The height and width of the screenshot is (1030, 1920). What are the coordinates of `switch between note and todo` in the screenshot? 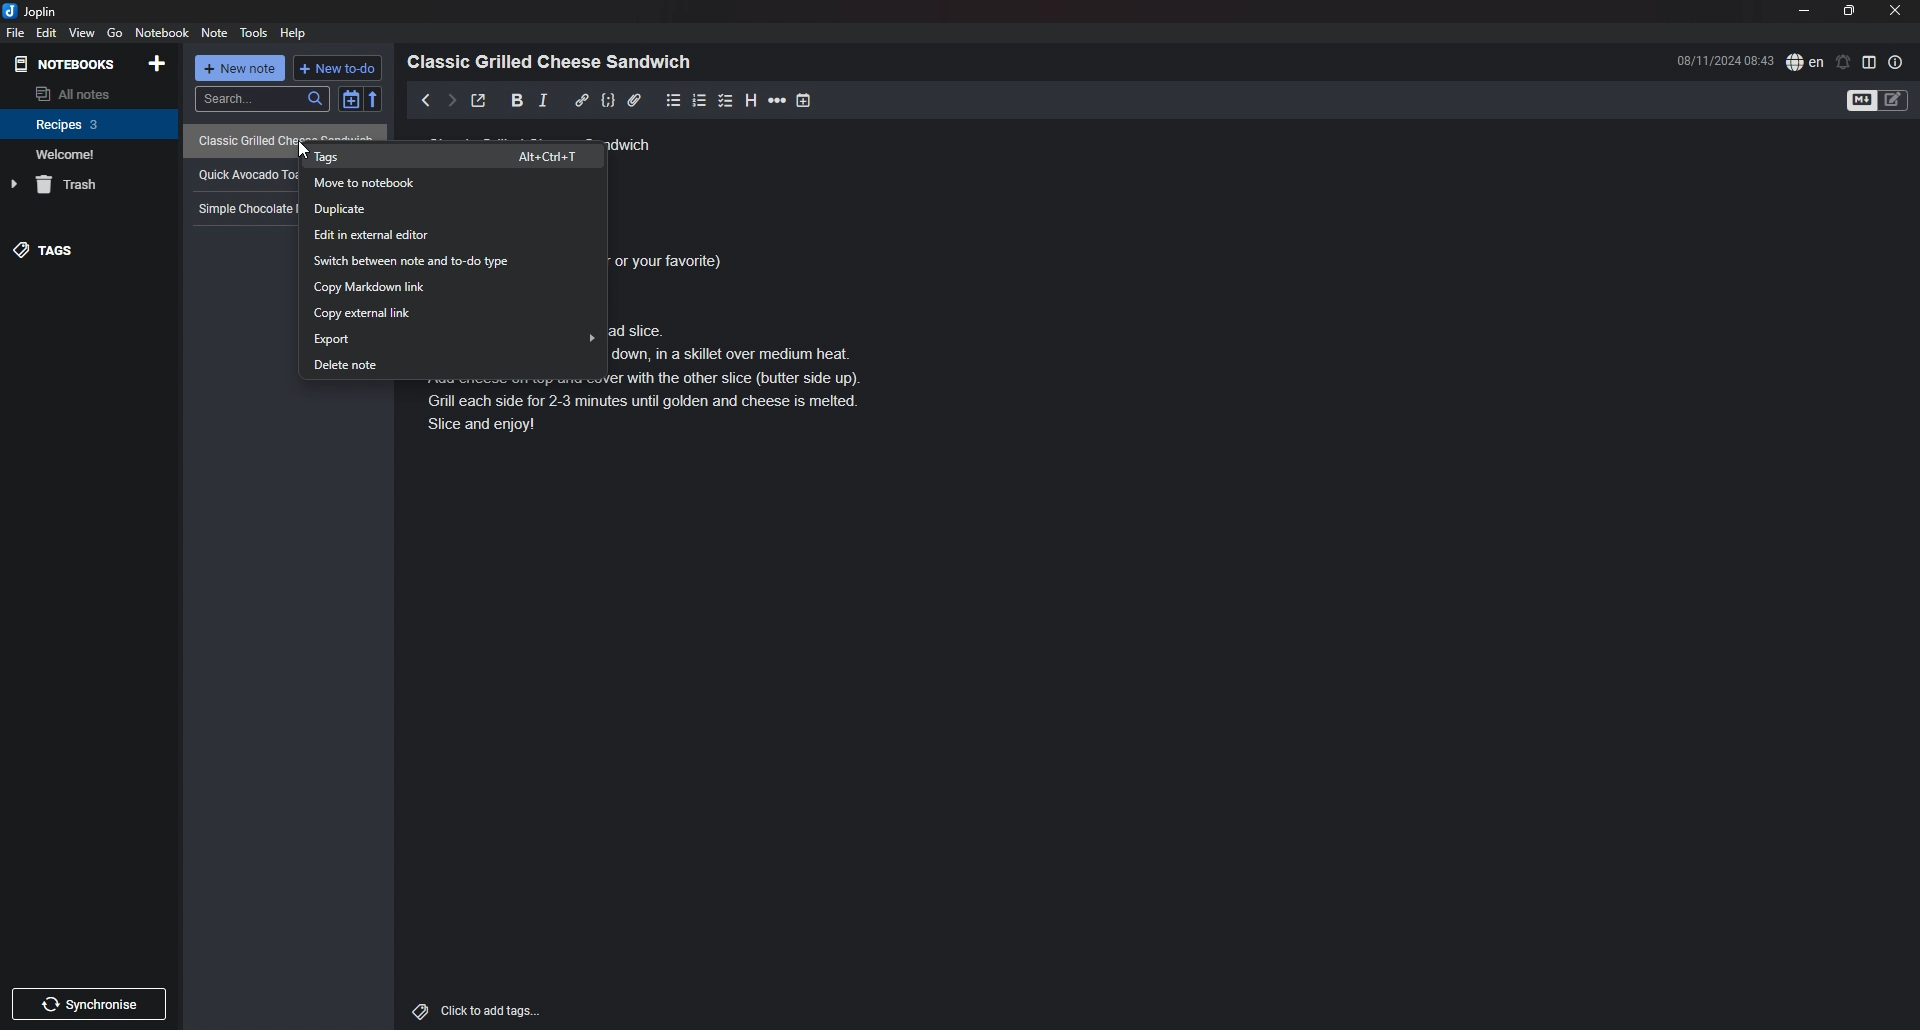 It's located at (450, 261).